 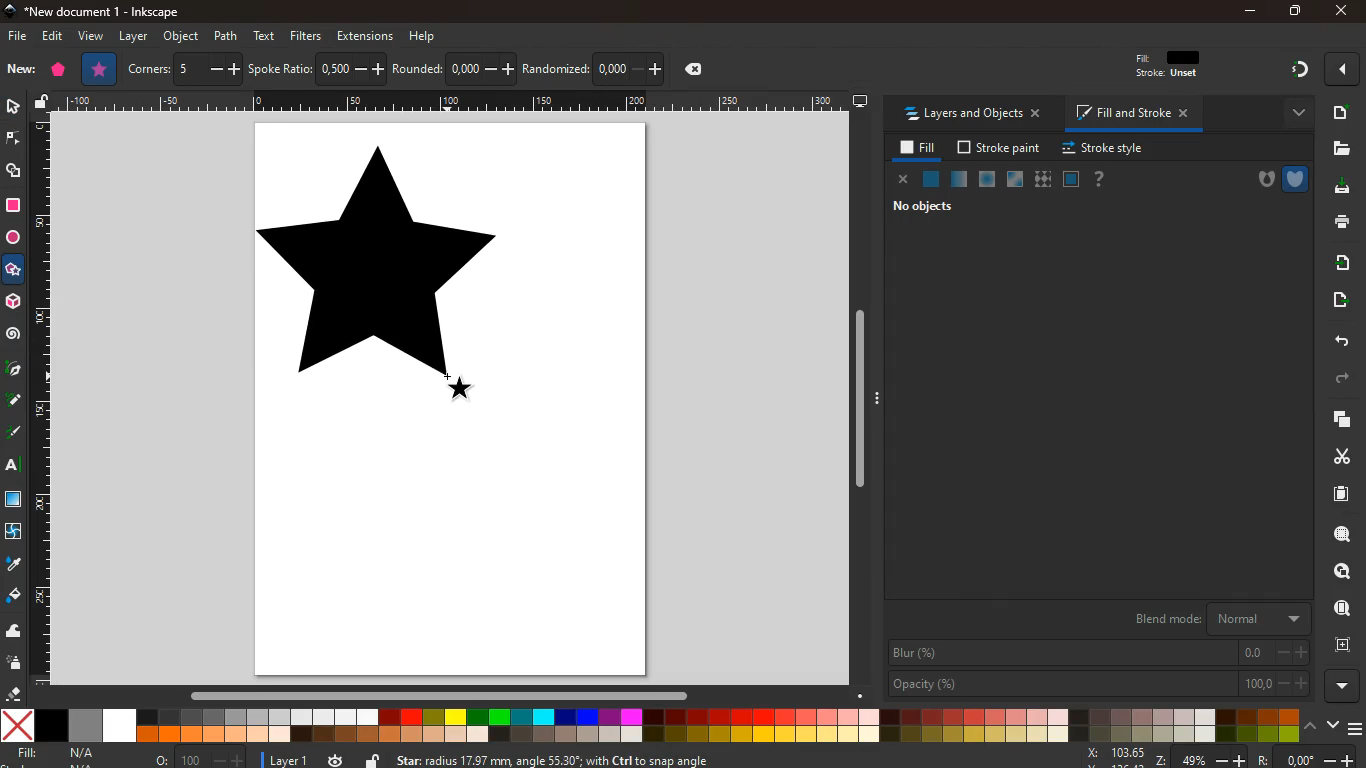 I want to click on write, so click(x=14, y=401).